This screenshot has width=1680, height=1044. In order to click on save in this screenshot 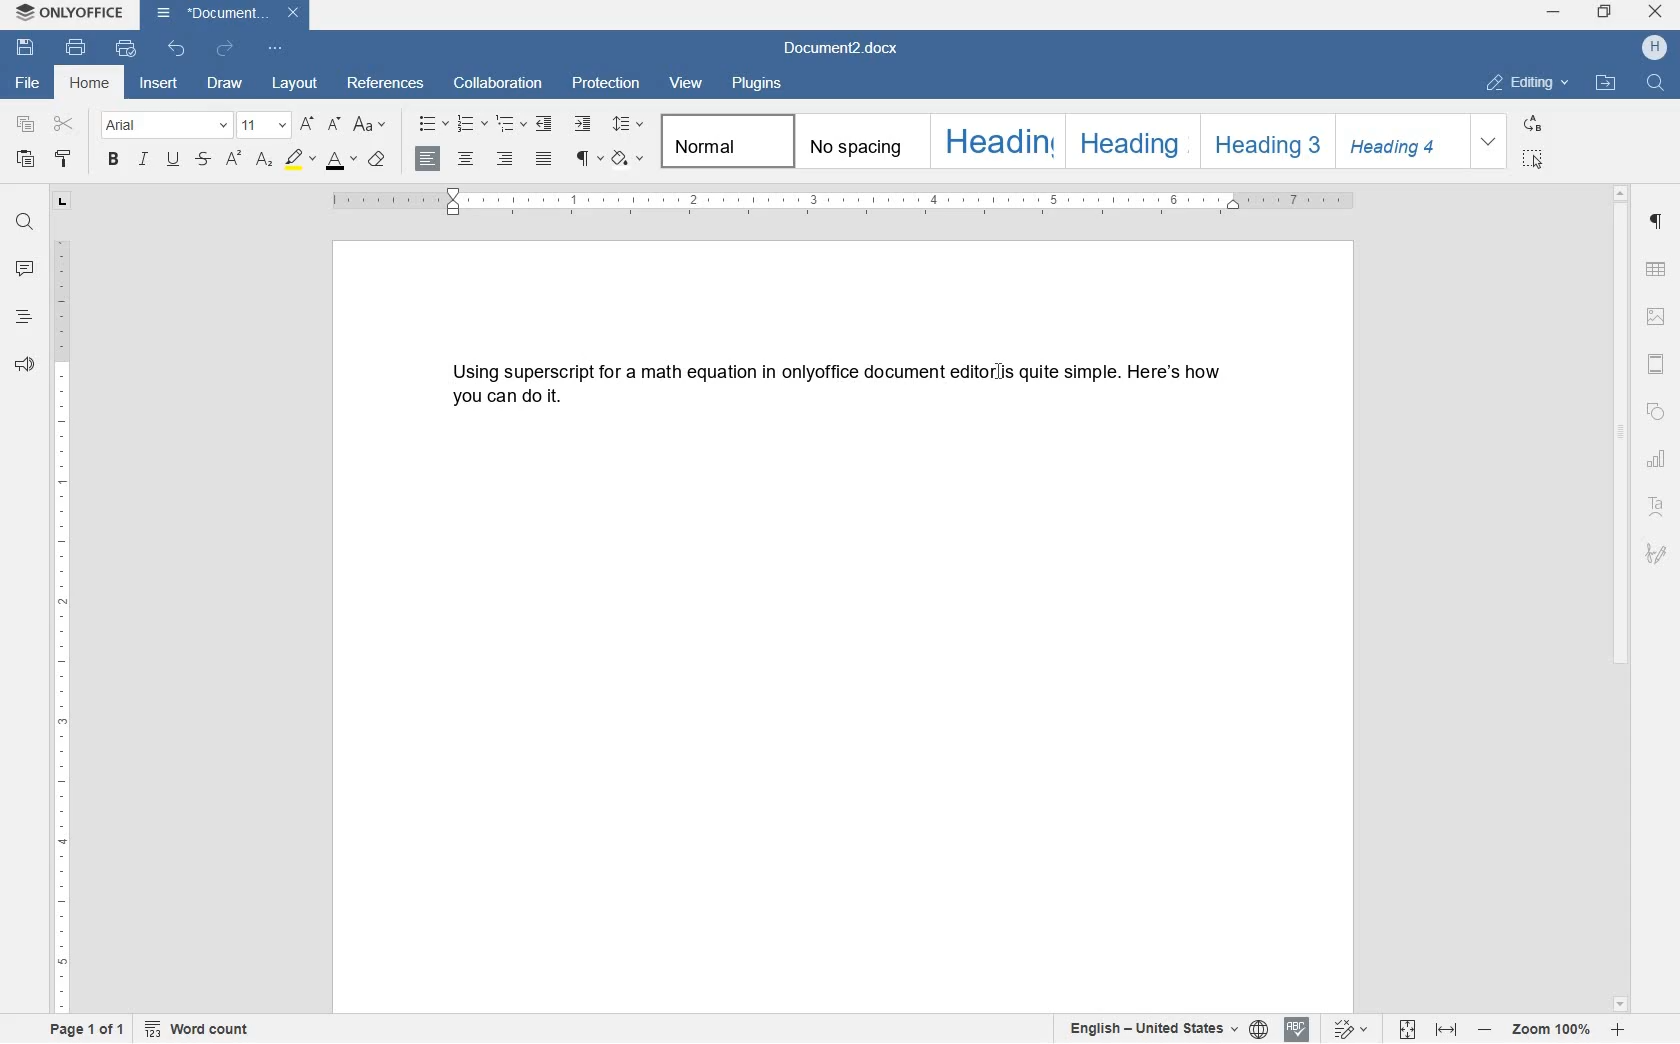, I will do `click(28, 48)`.